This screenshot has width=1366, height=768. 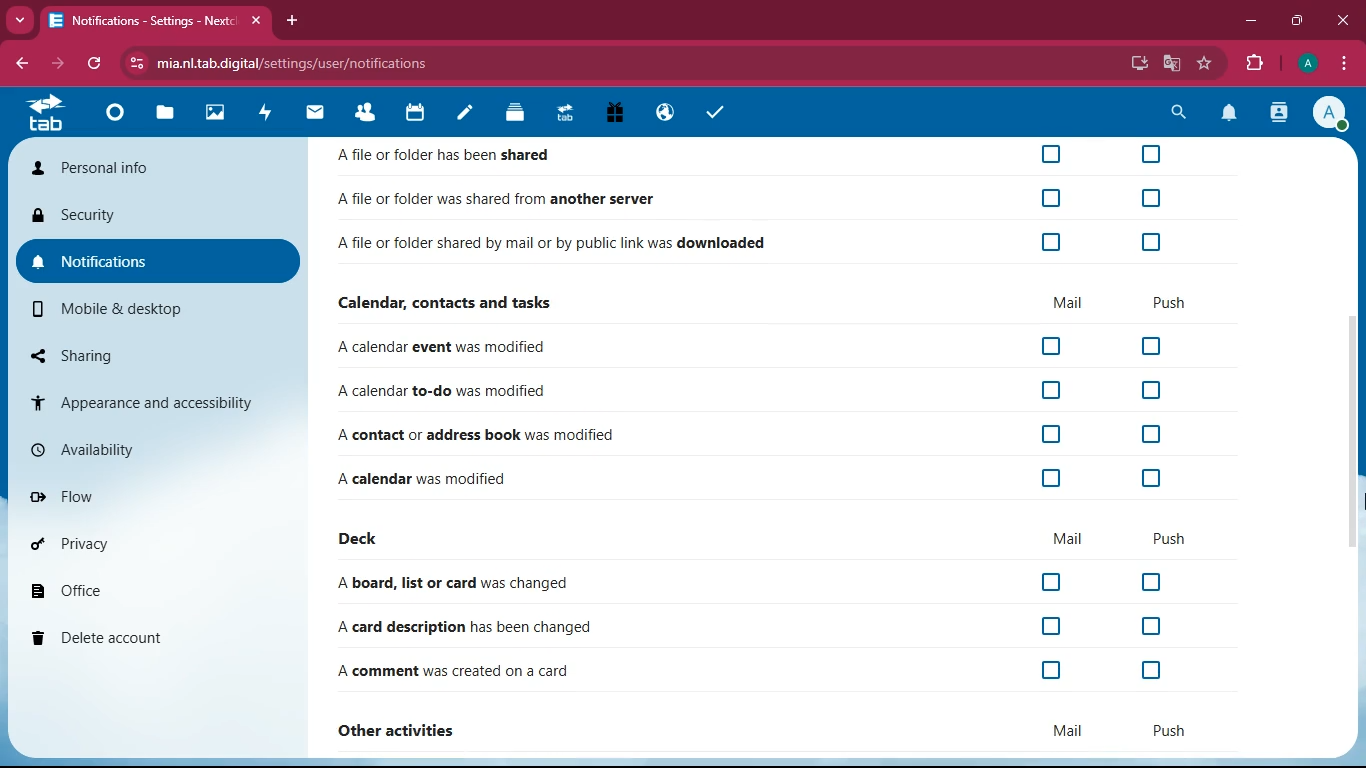 What do you see at coordinates (460, 349) in the screenshot?
I see `A calendar event was modified` at bounding box center [460, 349].